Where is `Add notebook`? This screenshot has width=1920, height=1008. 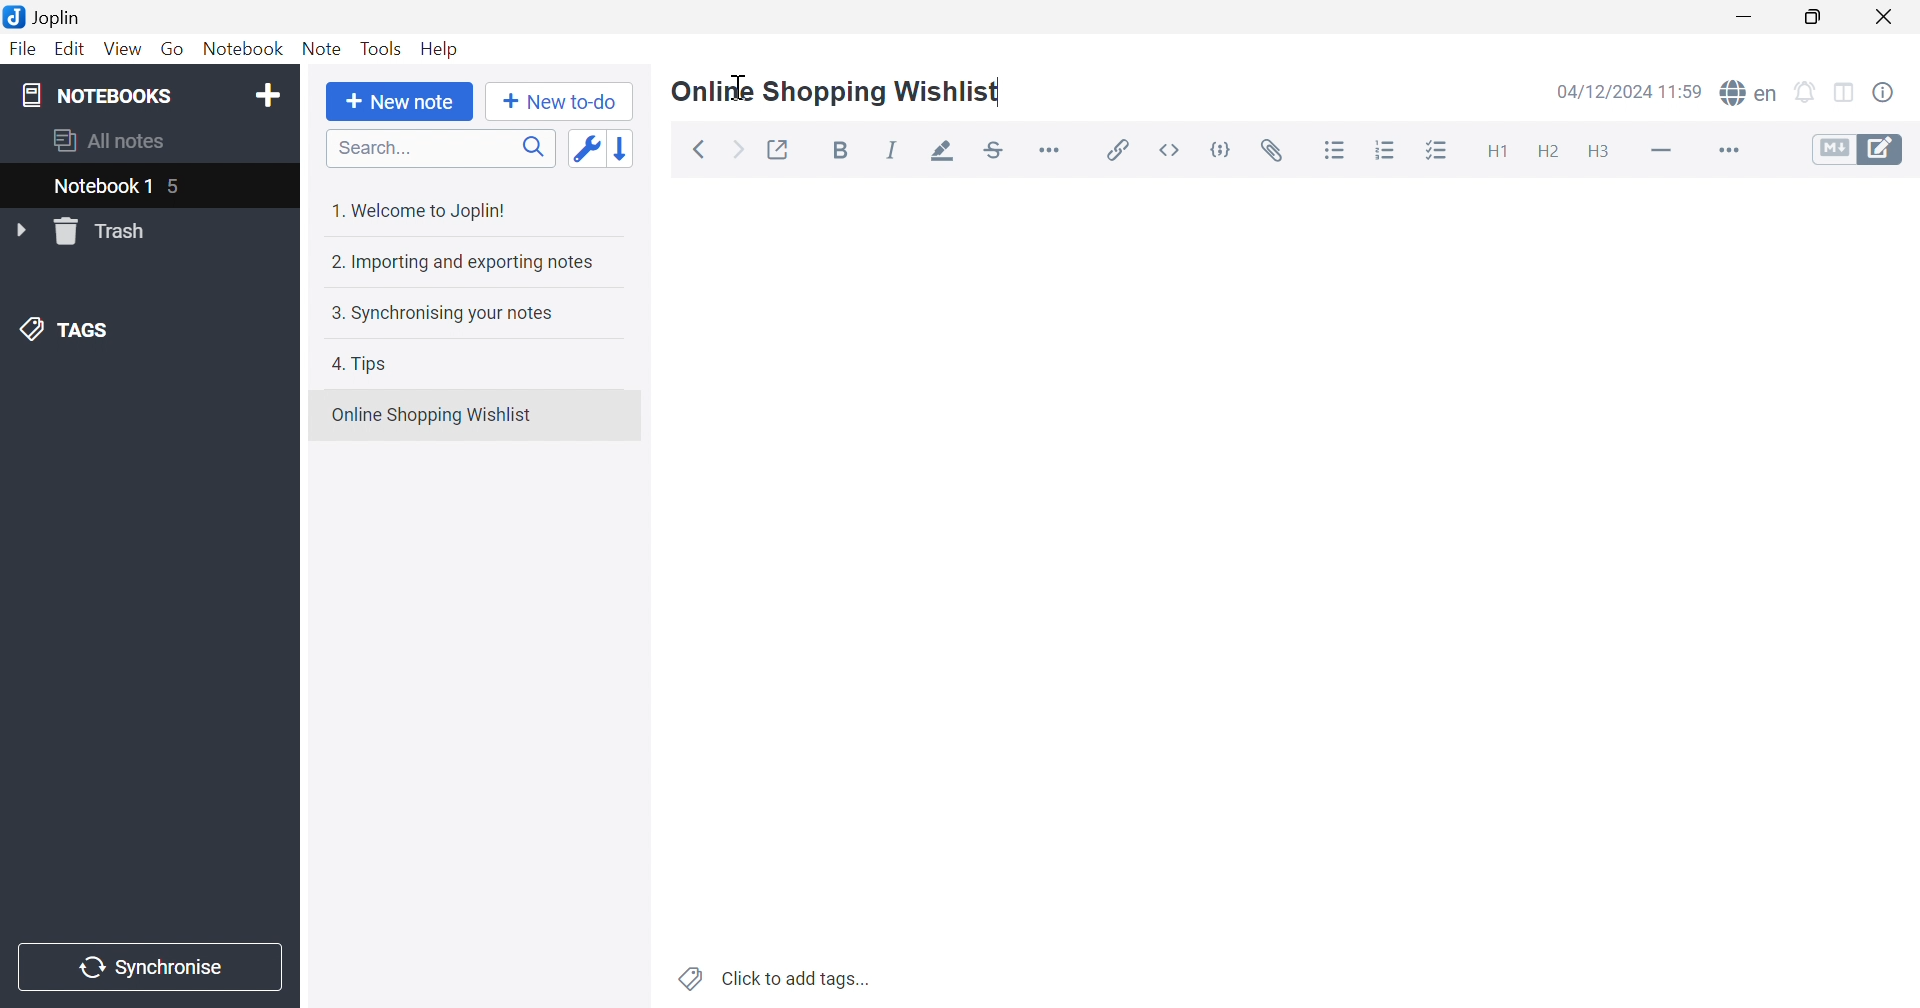
Add notebook is located at coordinates (271, 96).